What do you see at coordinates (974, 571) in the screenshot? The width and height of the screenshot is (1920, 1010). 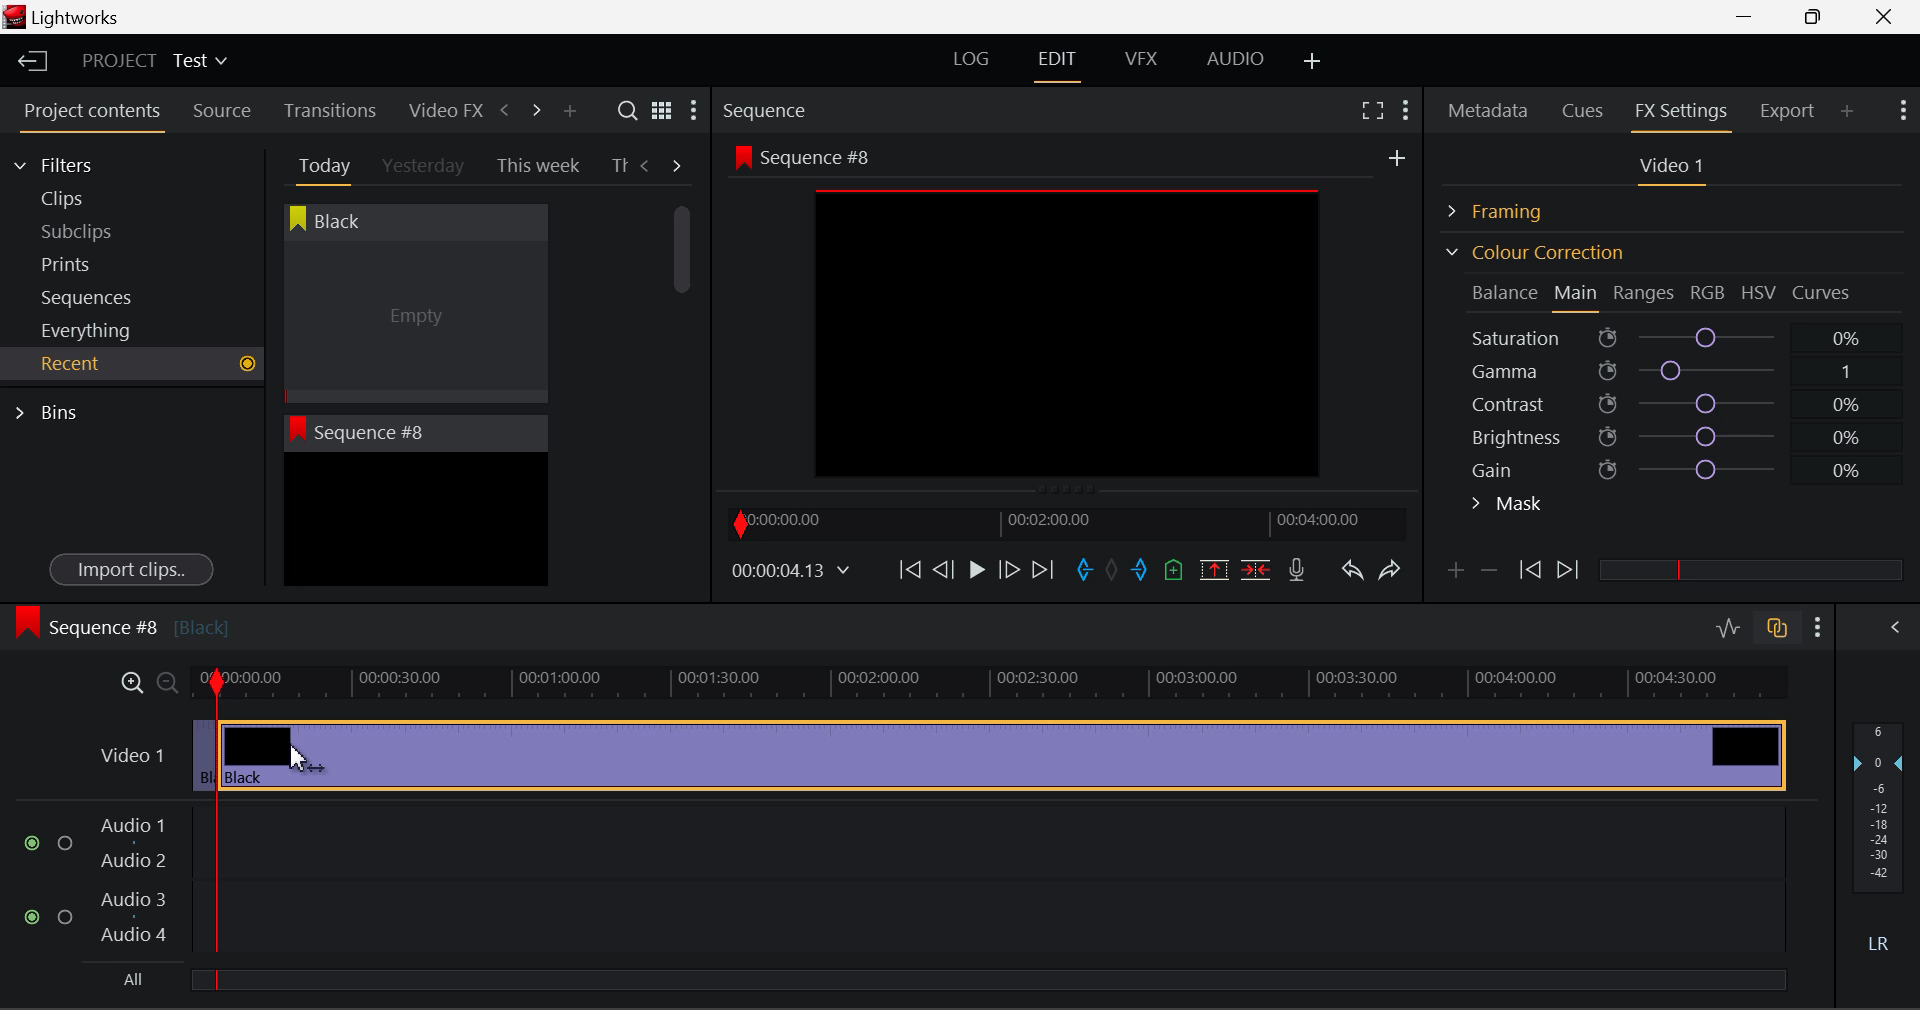 I see `Play` at bounding box center [974, 571].